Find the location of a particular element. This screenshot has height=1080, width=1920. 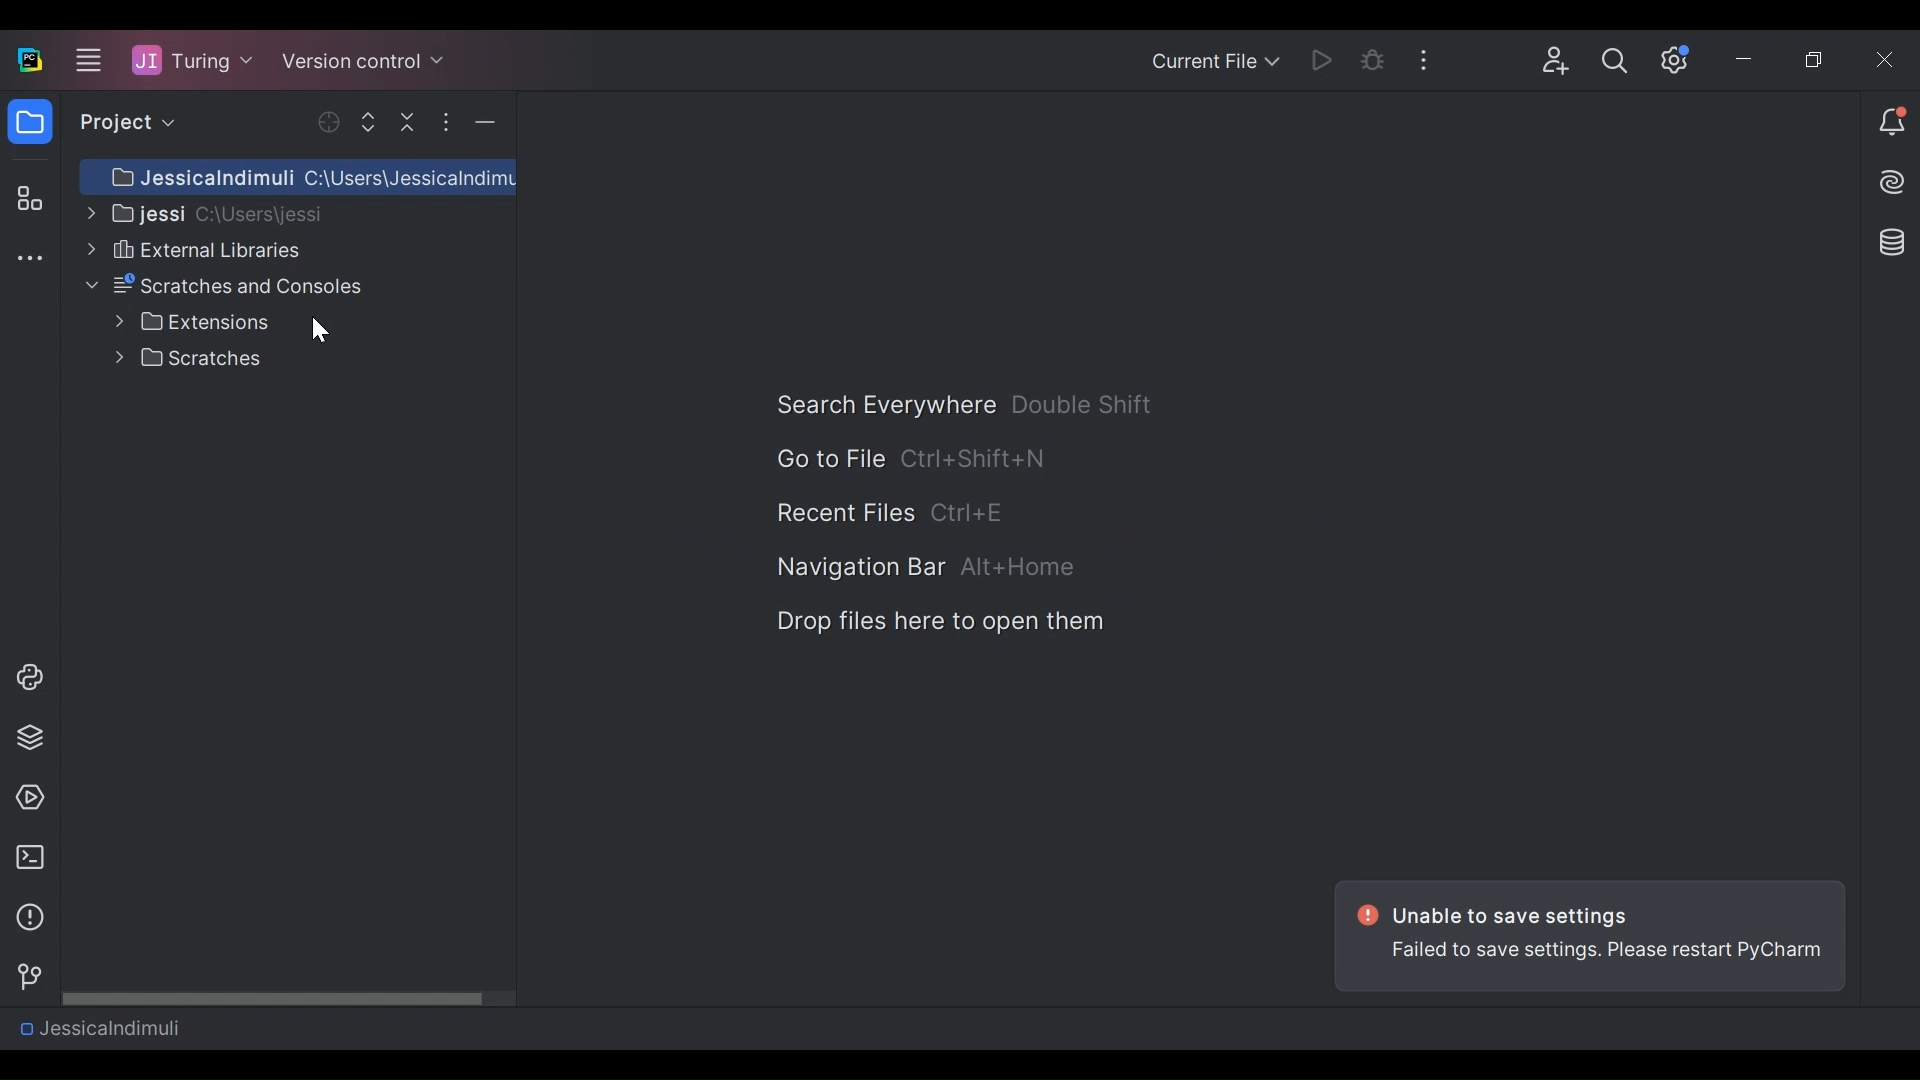

Notification is located at coordinates (1892, 124).